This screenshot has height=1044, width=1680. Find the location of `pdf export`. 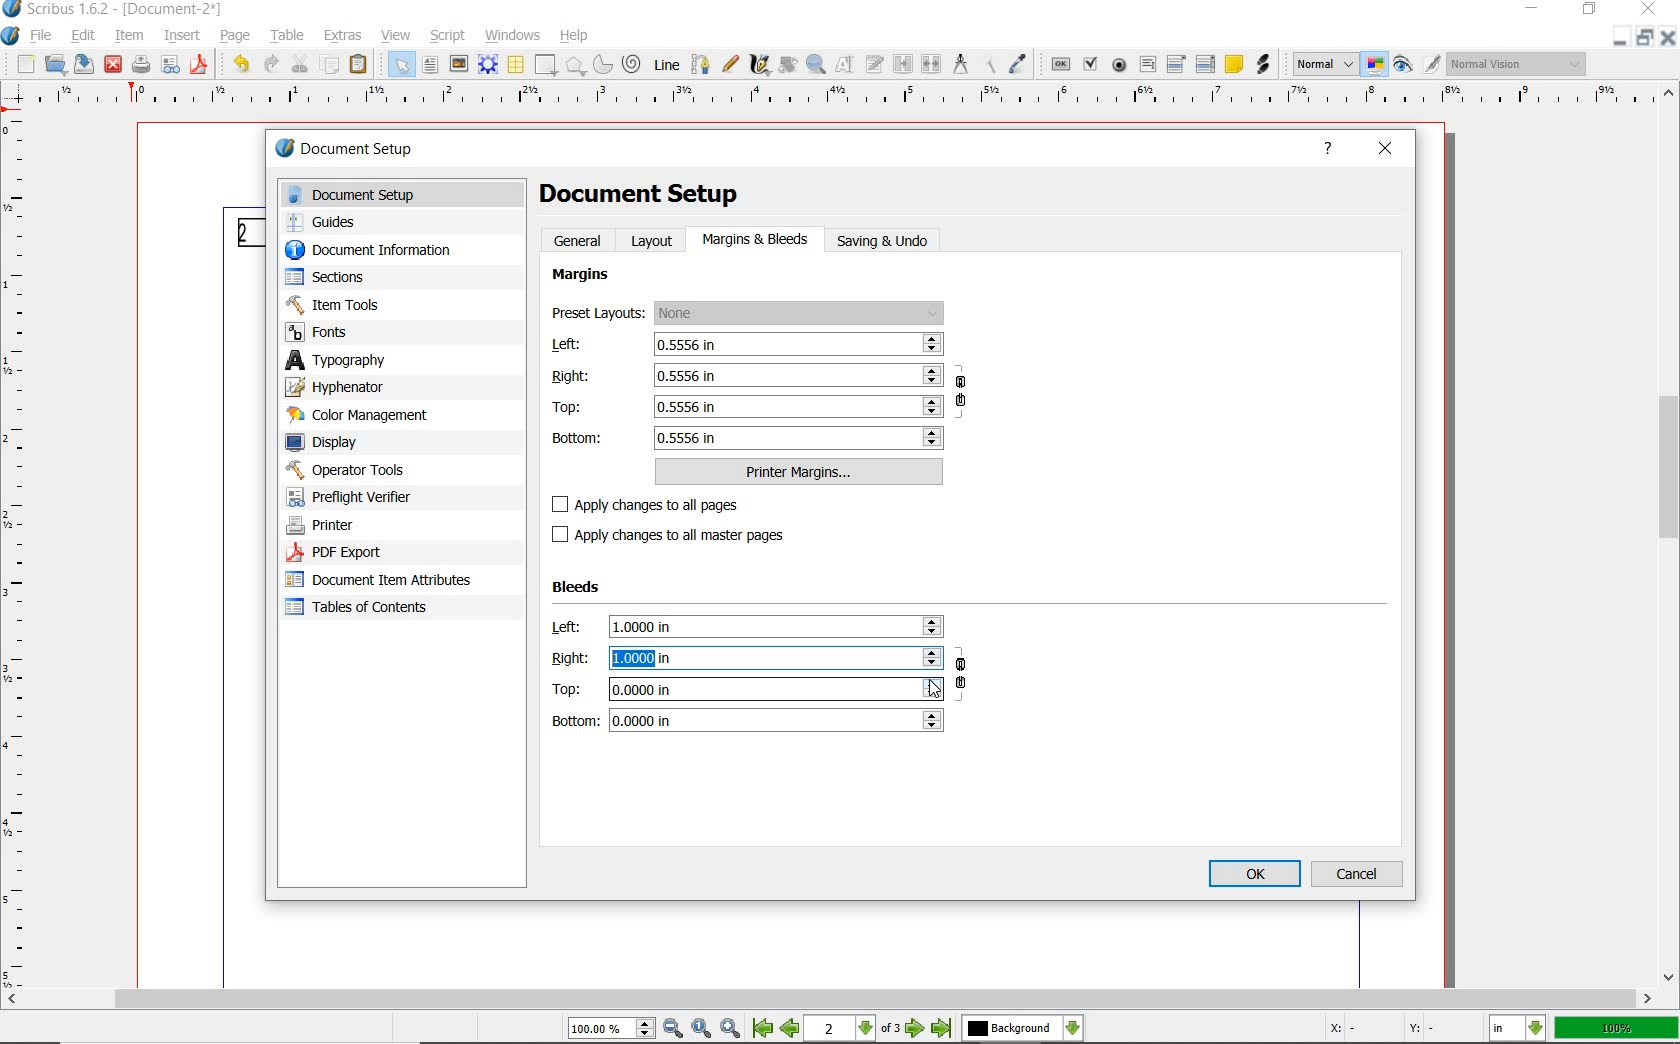

pdf export is located at coordinates (358, 553).